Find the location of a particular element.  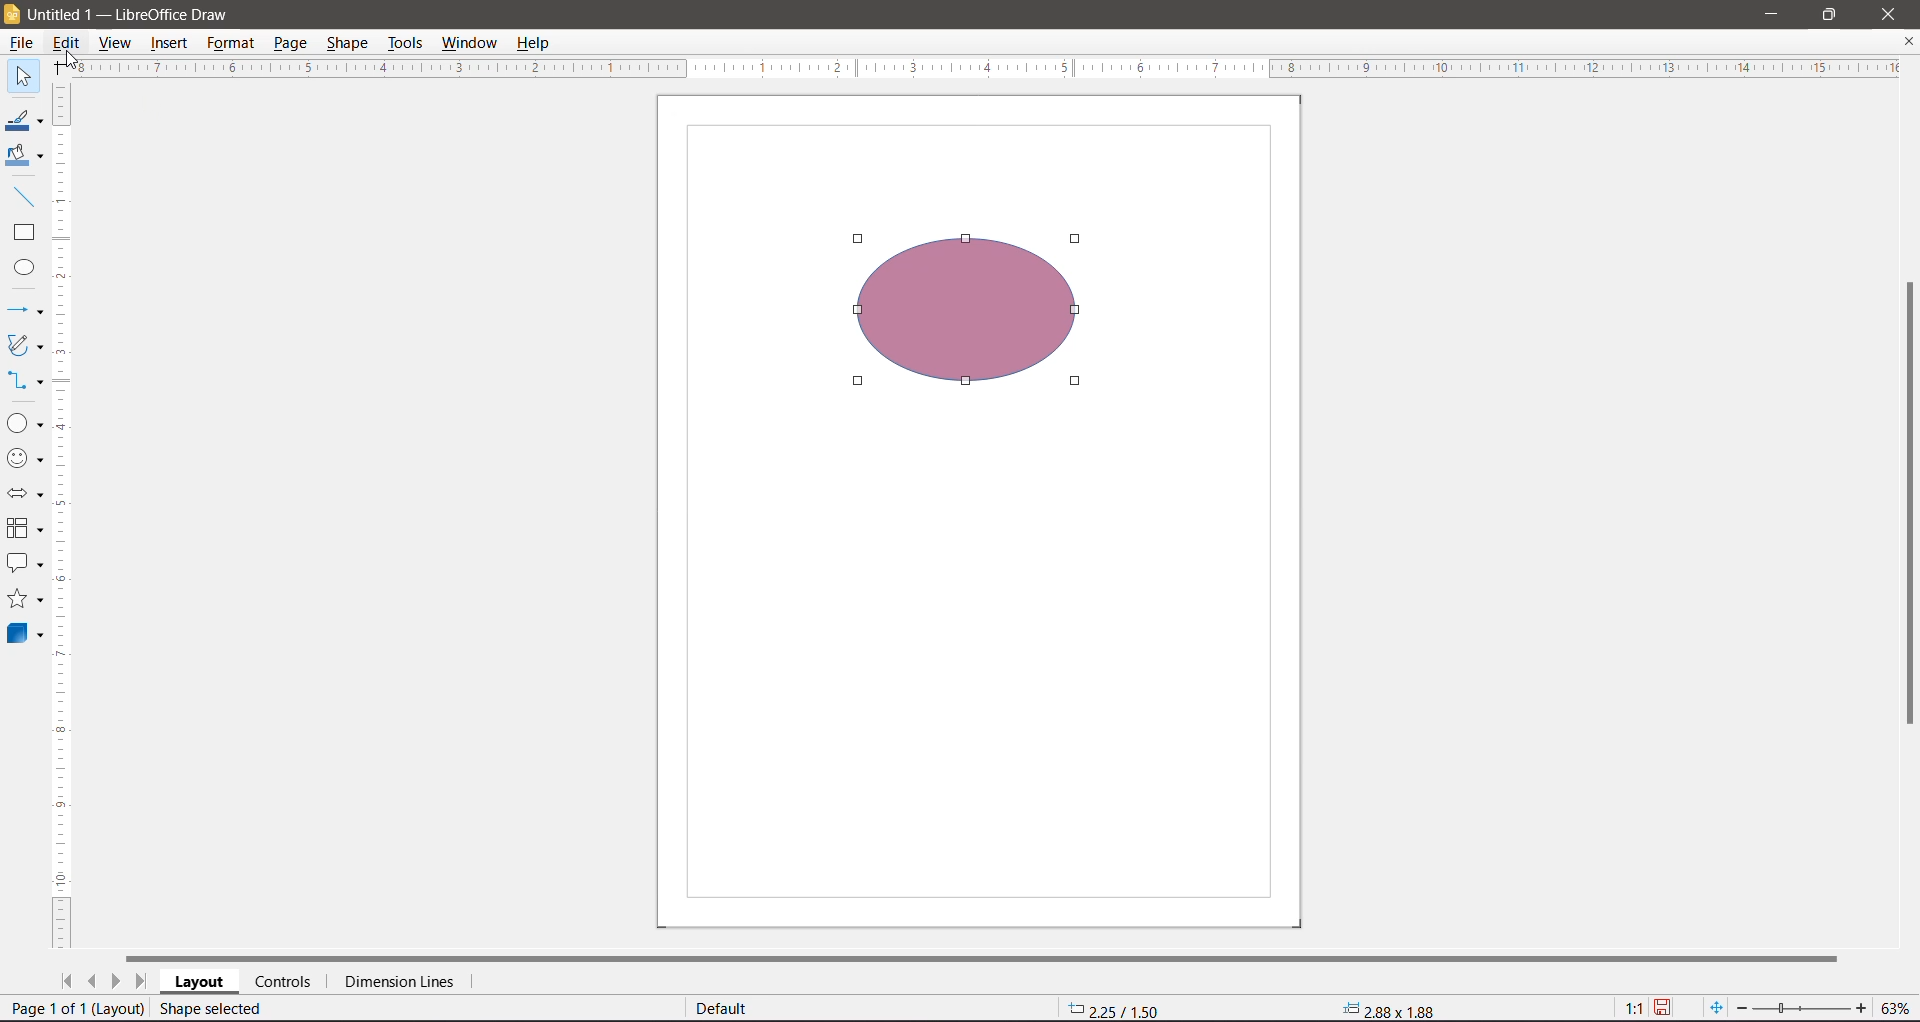

Horizontal Scroll Bar is located at coordinates (986, 957).